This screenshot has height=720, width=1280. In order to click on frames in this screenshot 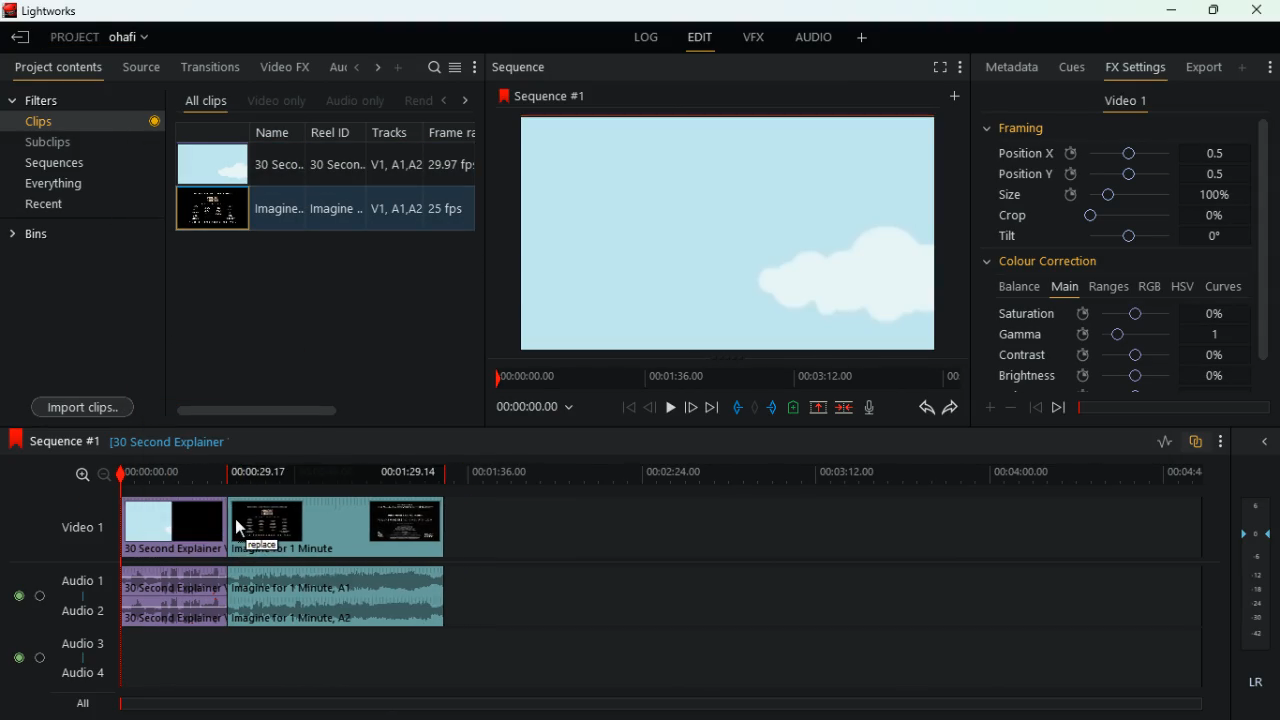, I will do `click(1253, 574)`.